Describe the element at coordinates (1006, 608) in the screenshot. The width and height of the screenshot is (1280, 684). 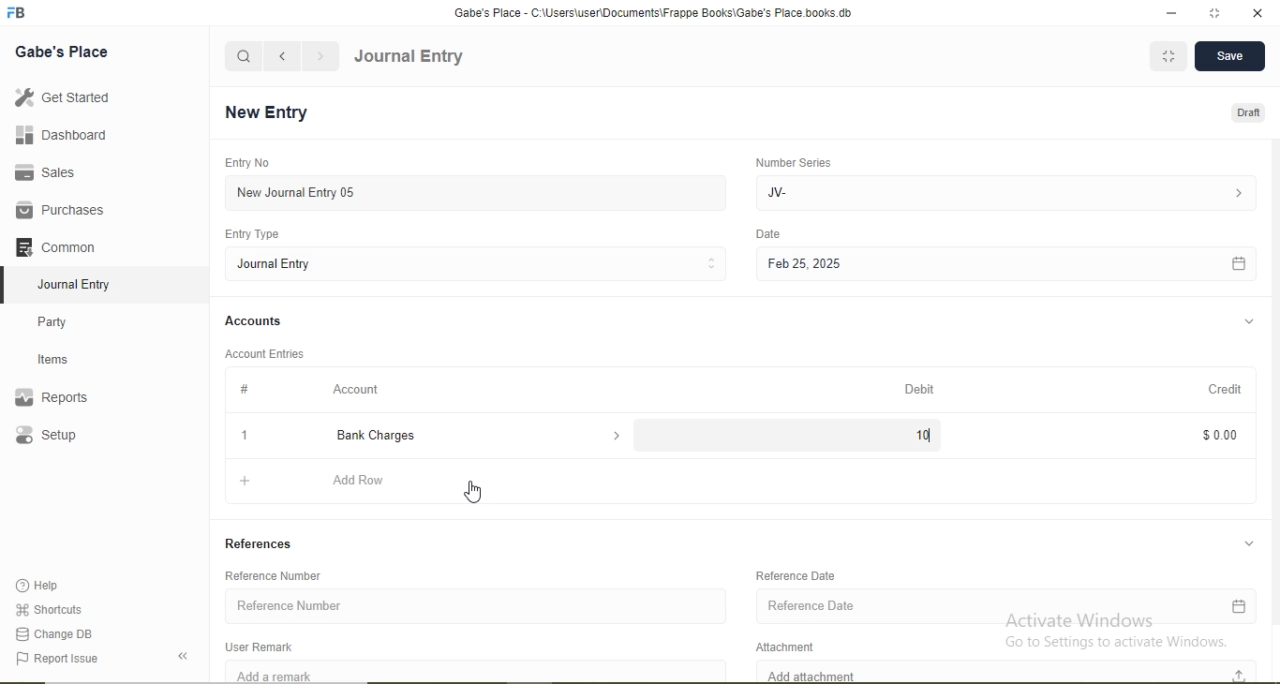
I see `Reference Date` at that location.